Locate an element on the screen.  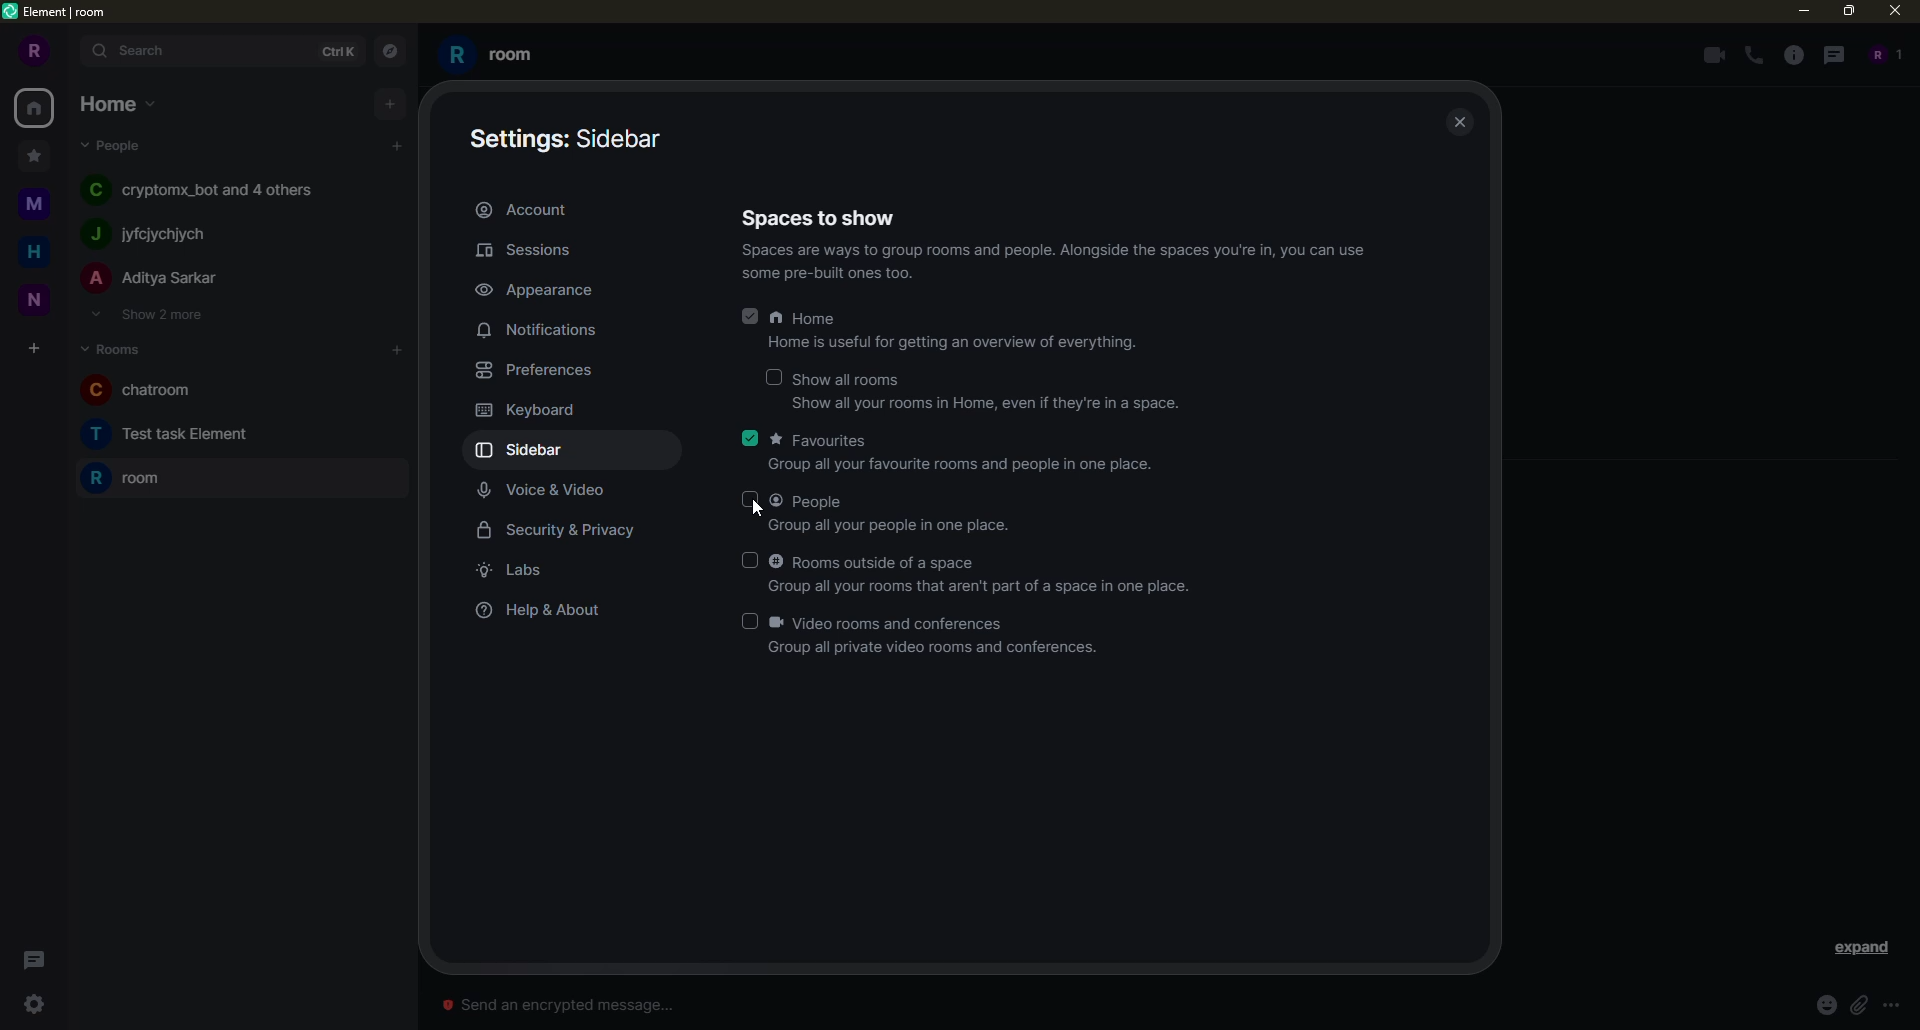
home is located at coordinates (36, 107).